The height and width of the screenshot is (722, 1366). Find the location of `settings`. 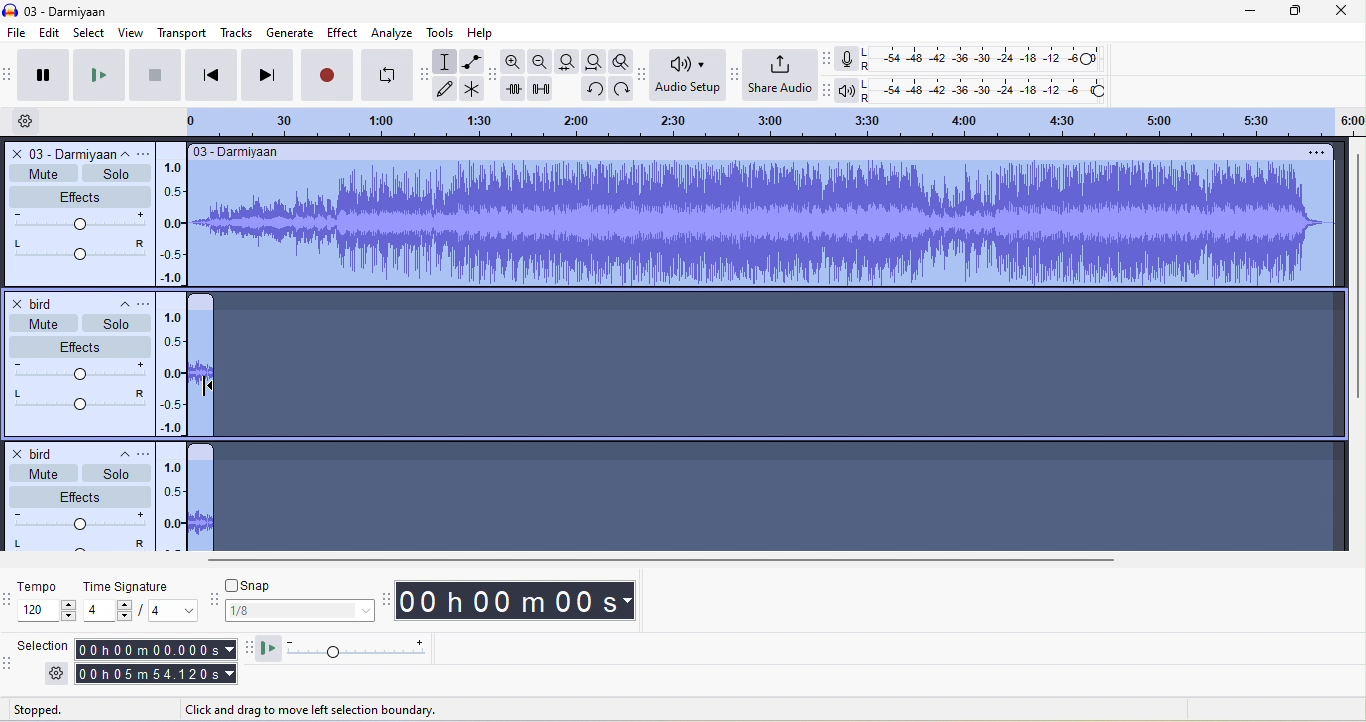

settings is located at coordinates (52, 676).